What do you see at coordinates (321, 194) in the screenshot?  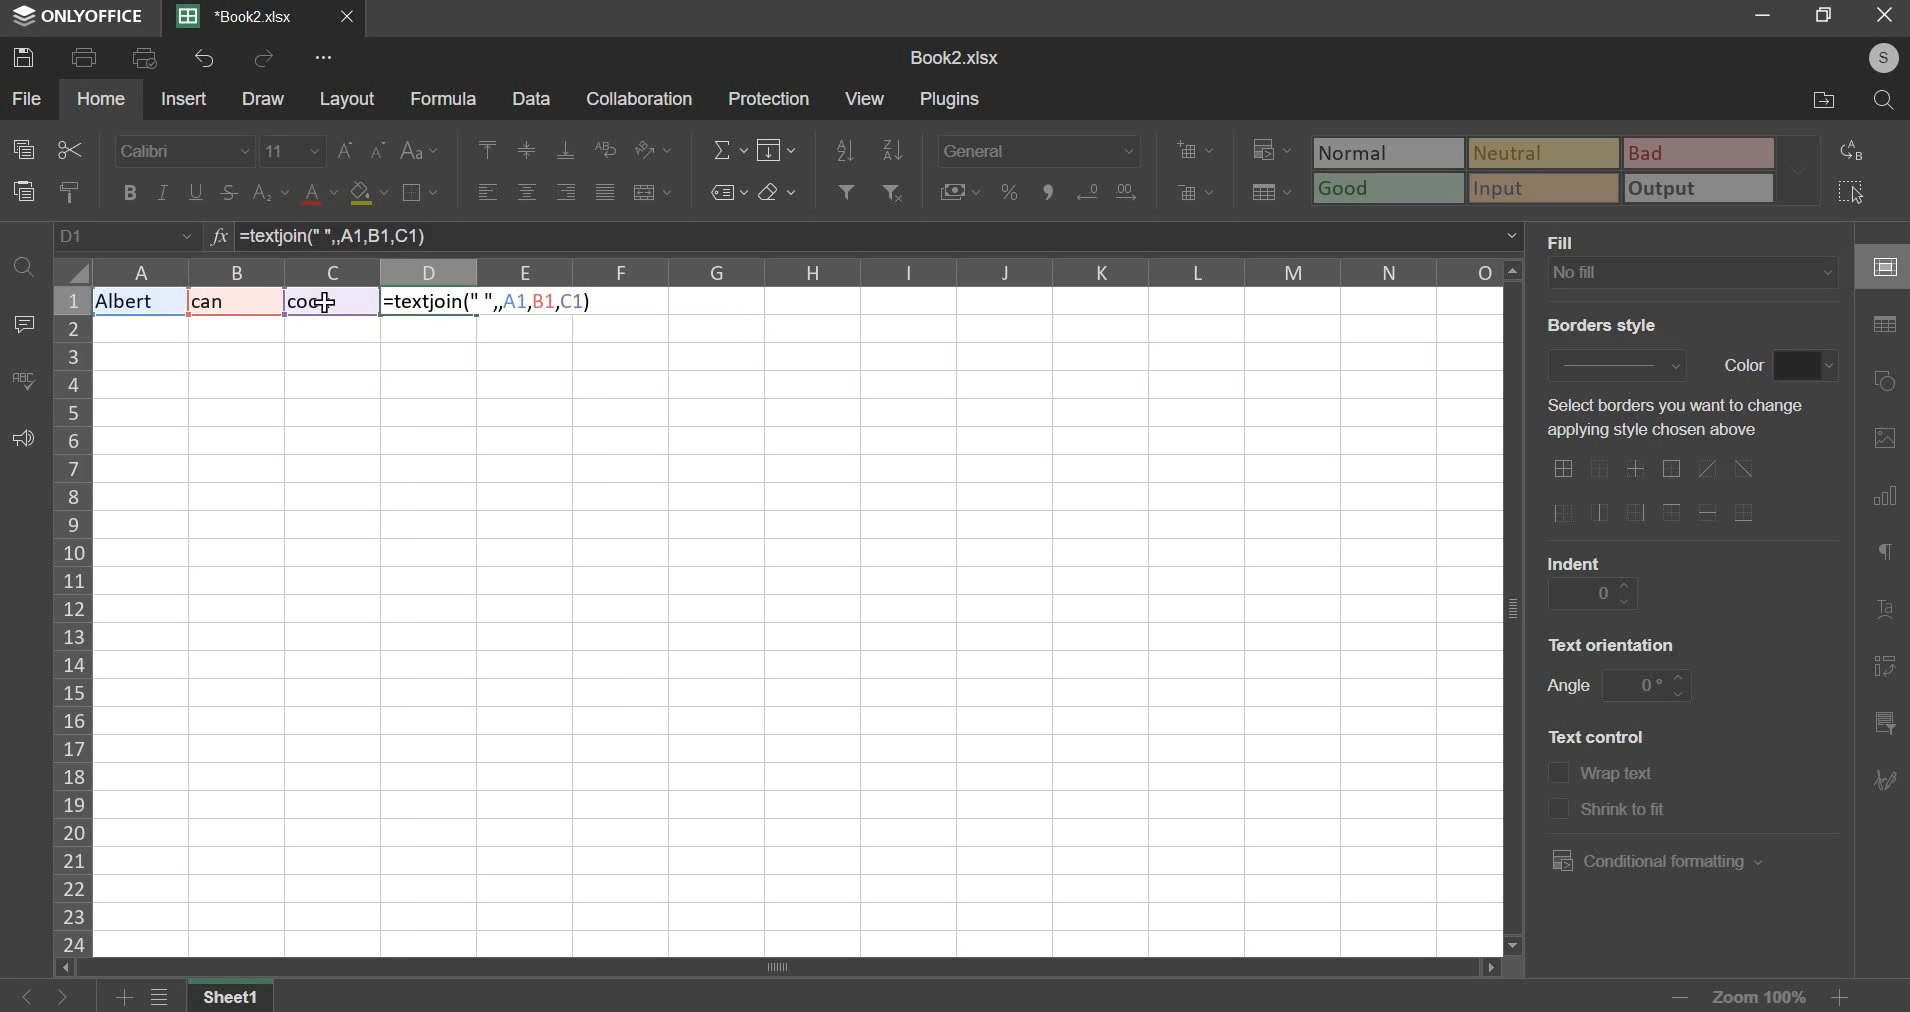 I see `text color` at bounding box center [321, 194].